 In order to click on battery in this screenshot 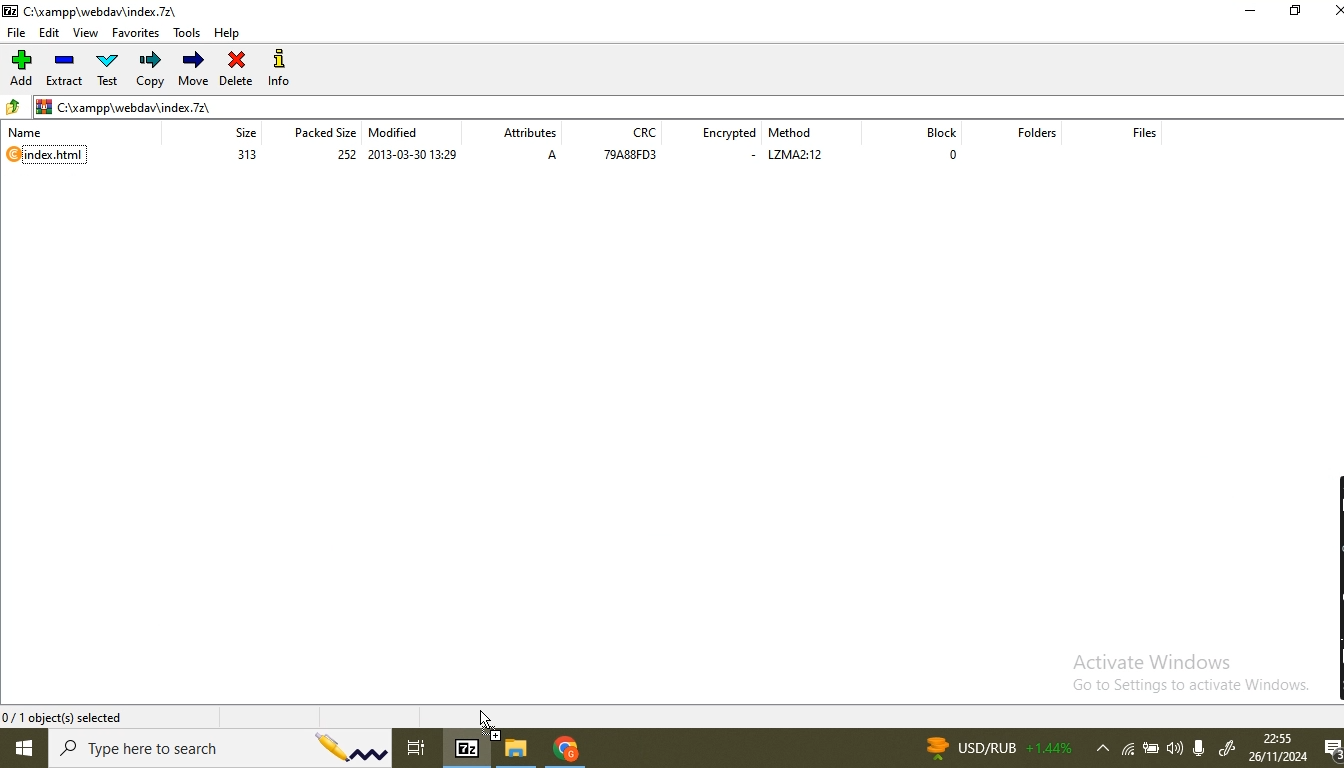, I will do `click(1152, 751)`.